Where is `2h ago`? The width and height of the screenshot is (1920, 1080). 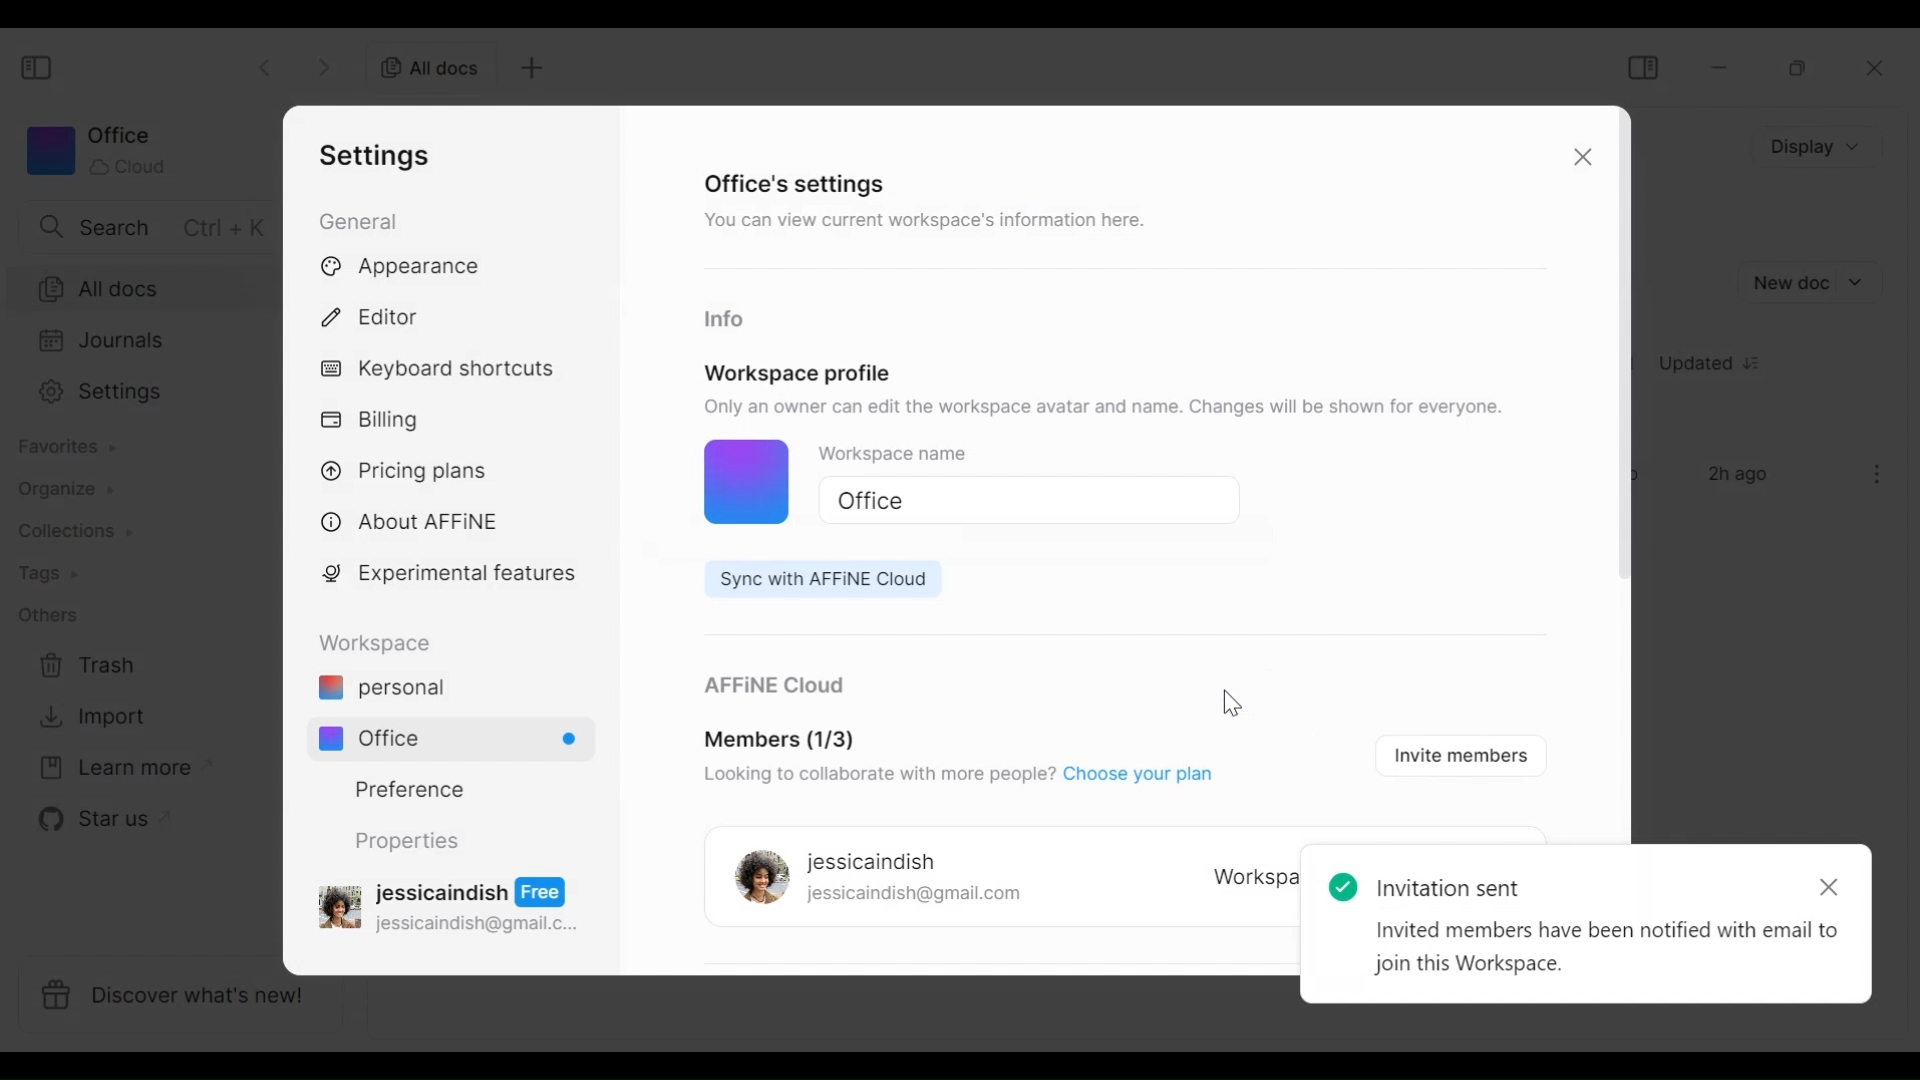 2h ago is located at coordinates (1742, 476).